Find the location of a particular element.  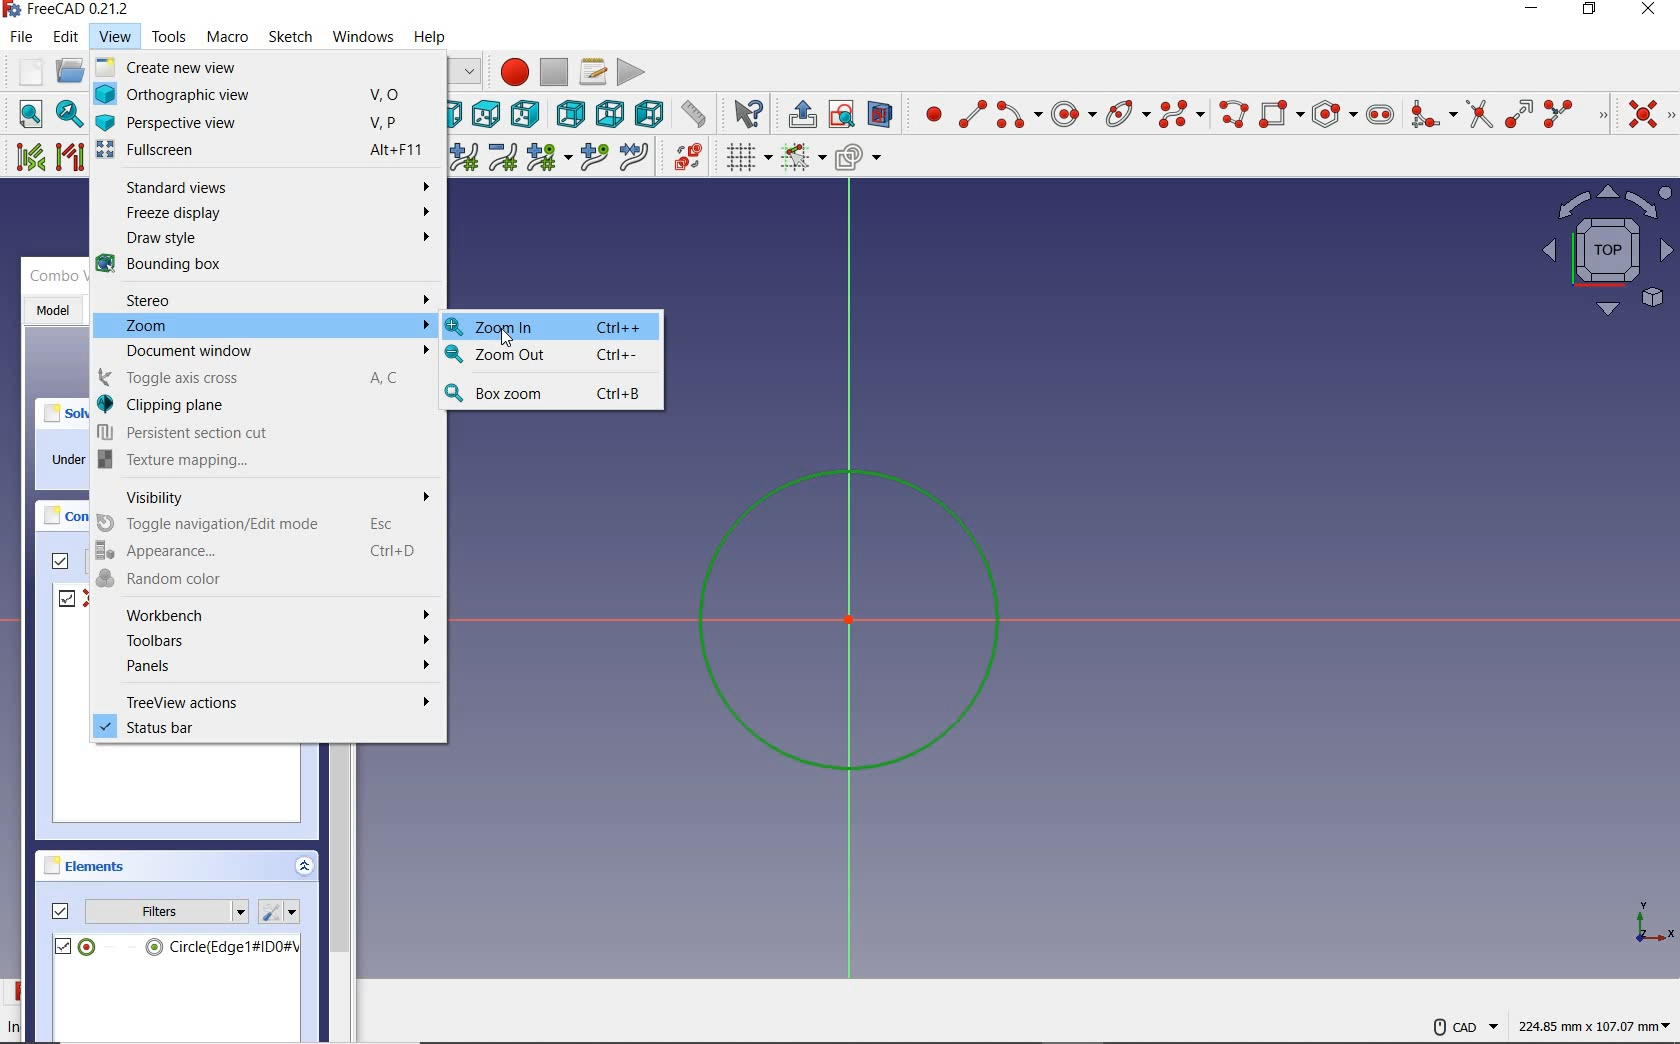

sketch is located at coordinates (292, 37).